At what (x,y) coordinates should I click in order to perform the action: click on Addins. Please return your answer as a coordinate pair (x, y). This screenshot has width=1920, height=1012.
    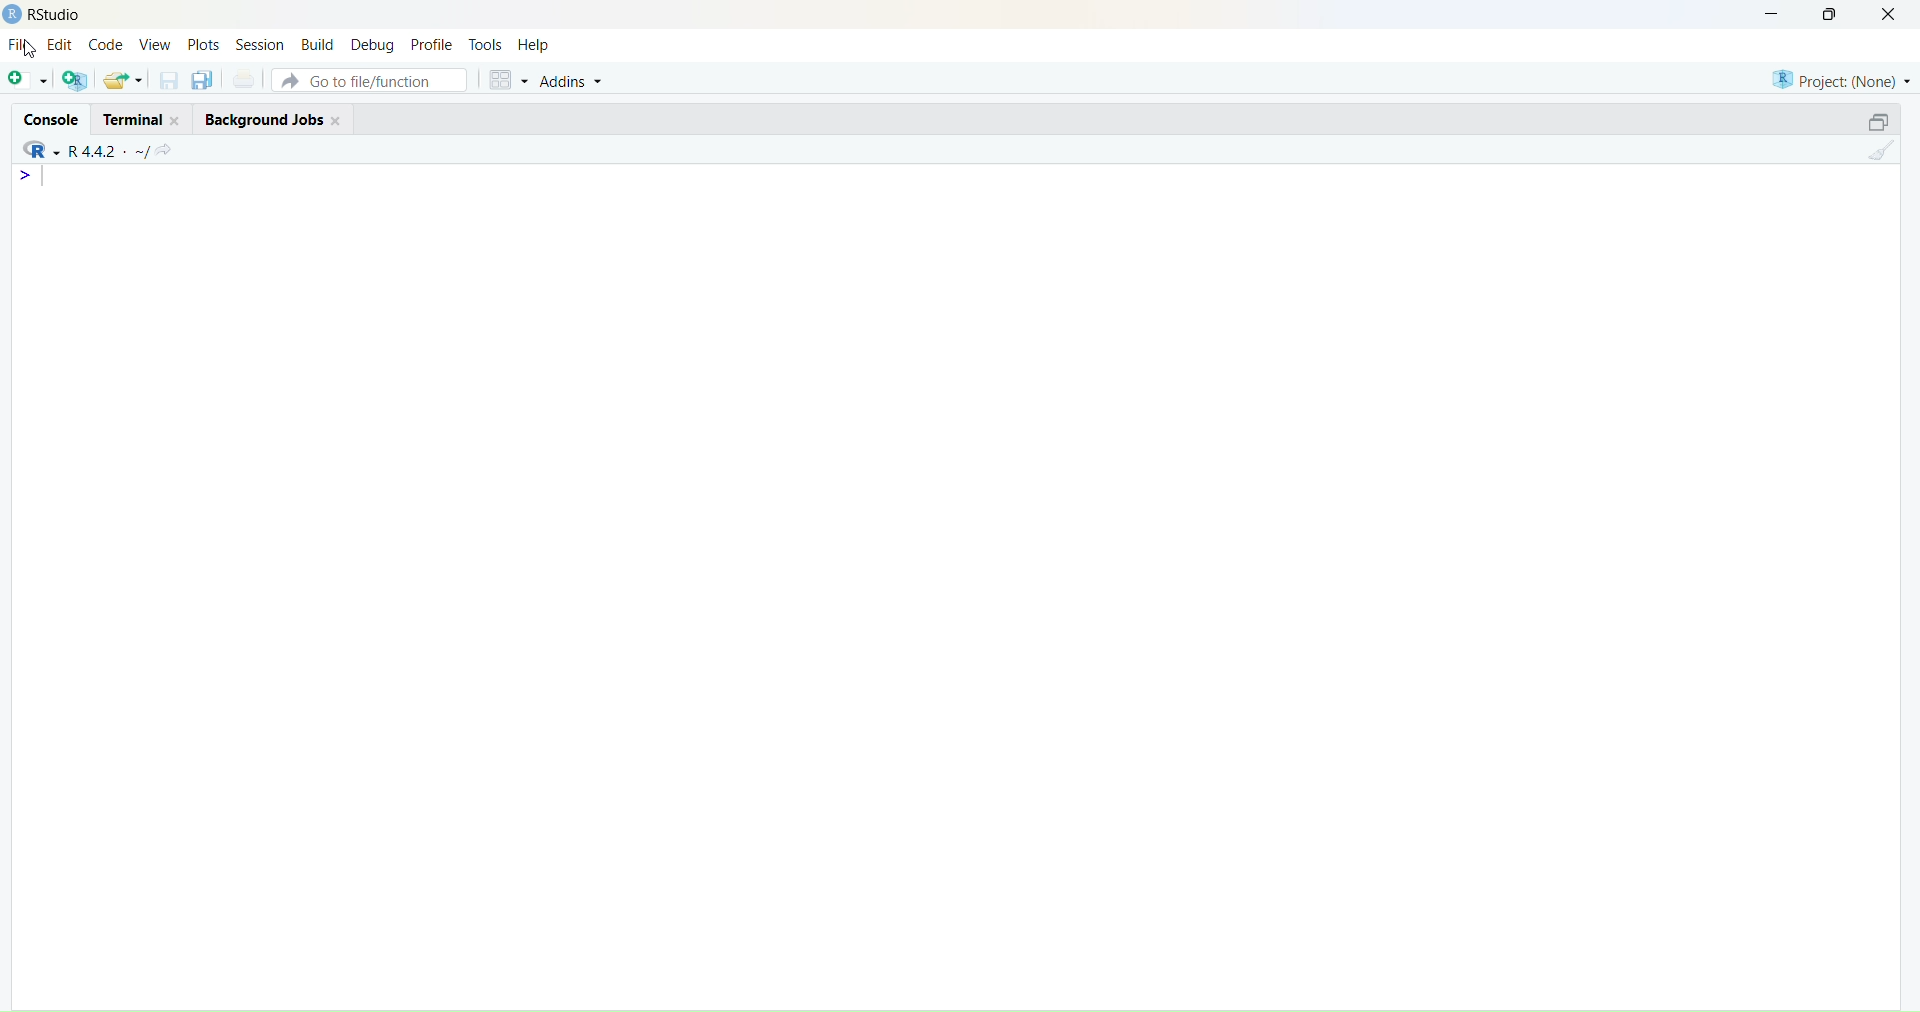
    Looking at the image, I should click on (573, 81).